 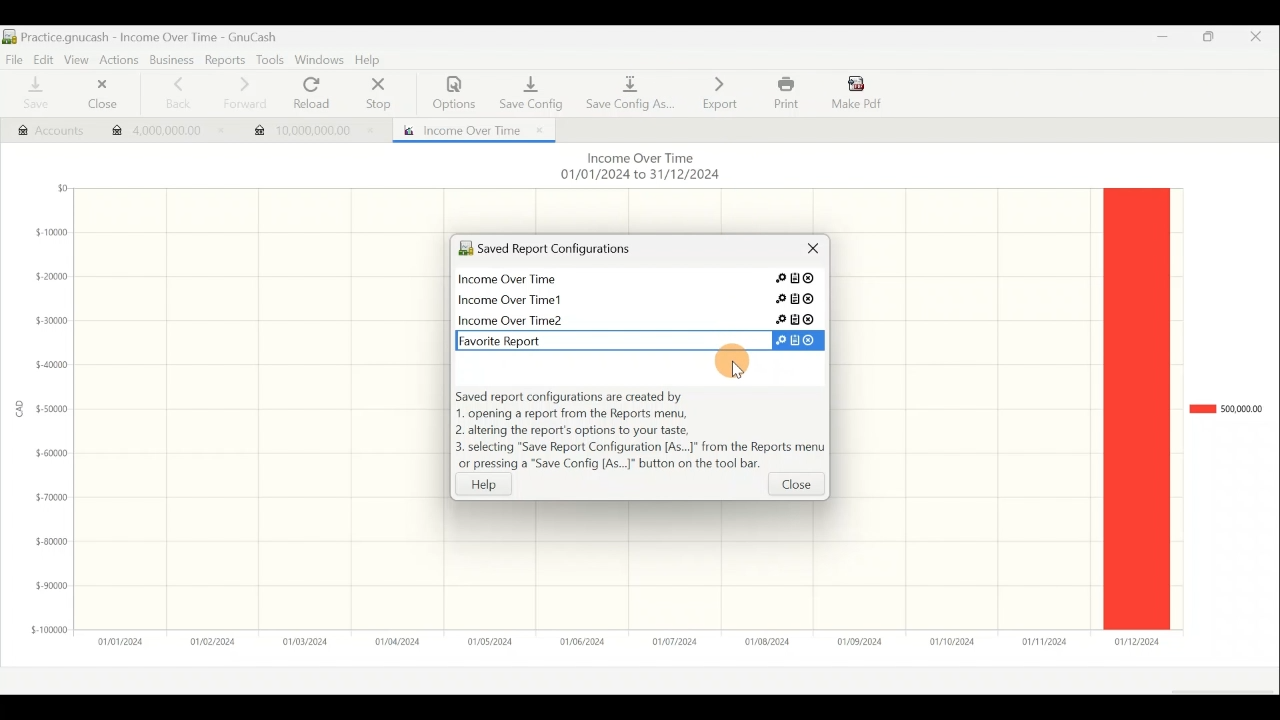 What do you see at coordinates (312, 126) in the screenshot?
I see `Imported transaction 2` at bounding box center [312, 126].